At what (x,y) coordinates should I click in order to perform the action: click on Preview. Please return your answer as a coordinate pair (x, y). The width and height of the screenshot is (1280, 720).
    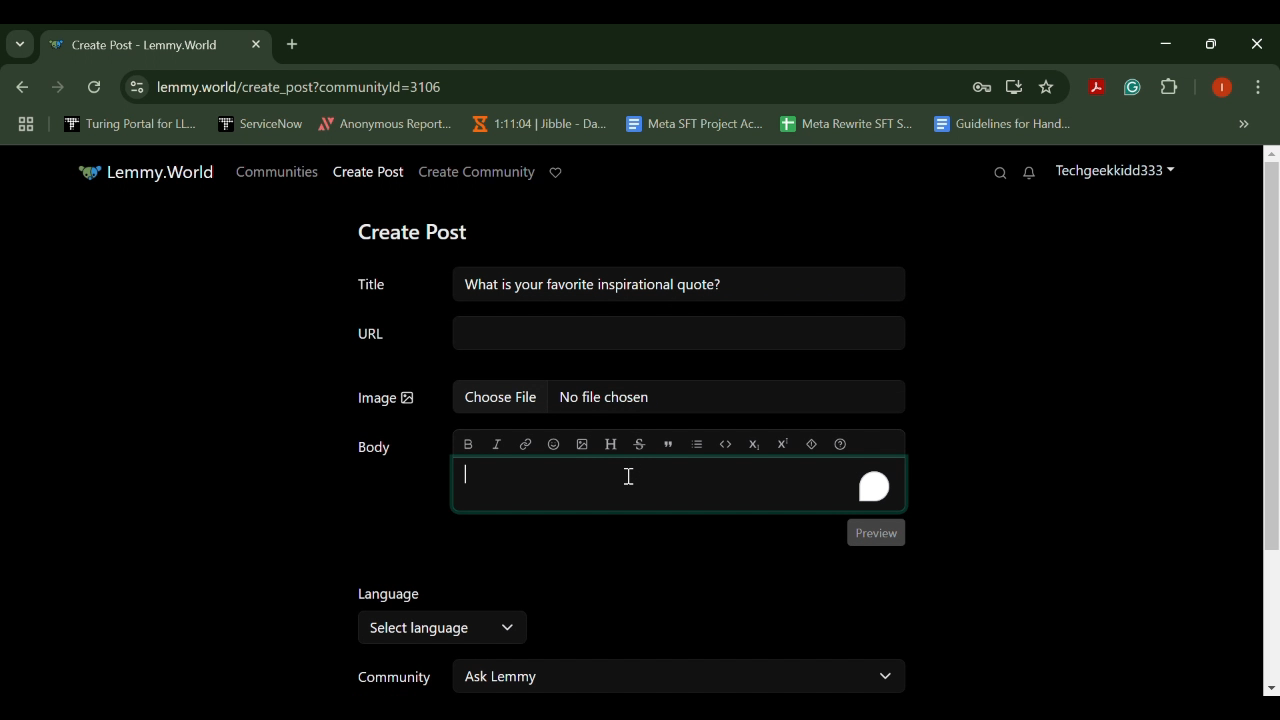
    Looking at the image, I should click on (877, 533).